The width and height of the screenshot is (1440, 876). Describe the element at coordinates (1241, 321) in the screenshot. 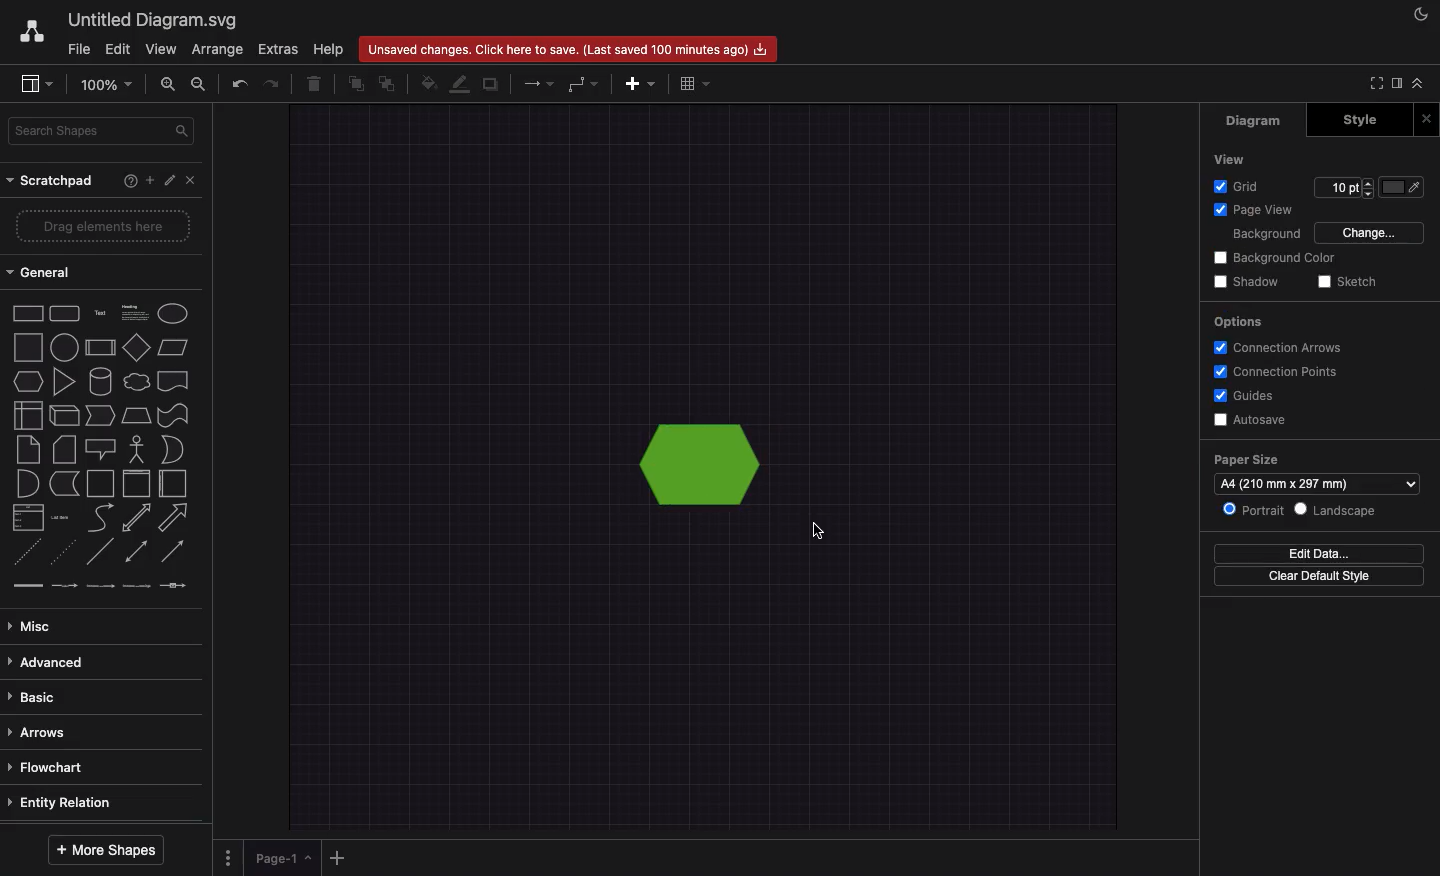

I see `Options` at that location.